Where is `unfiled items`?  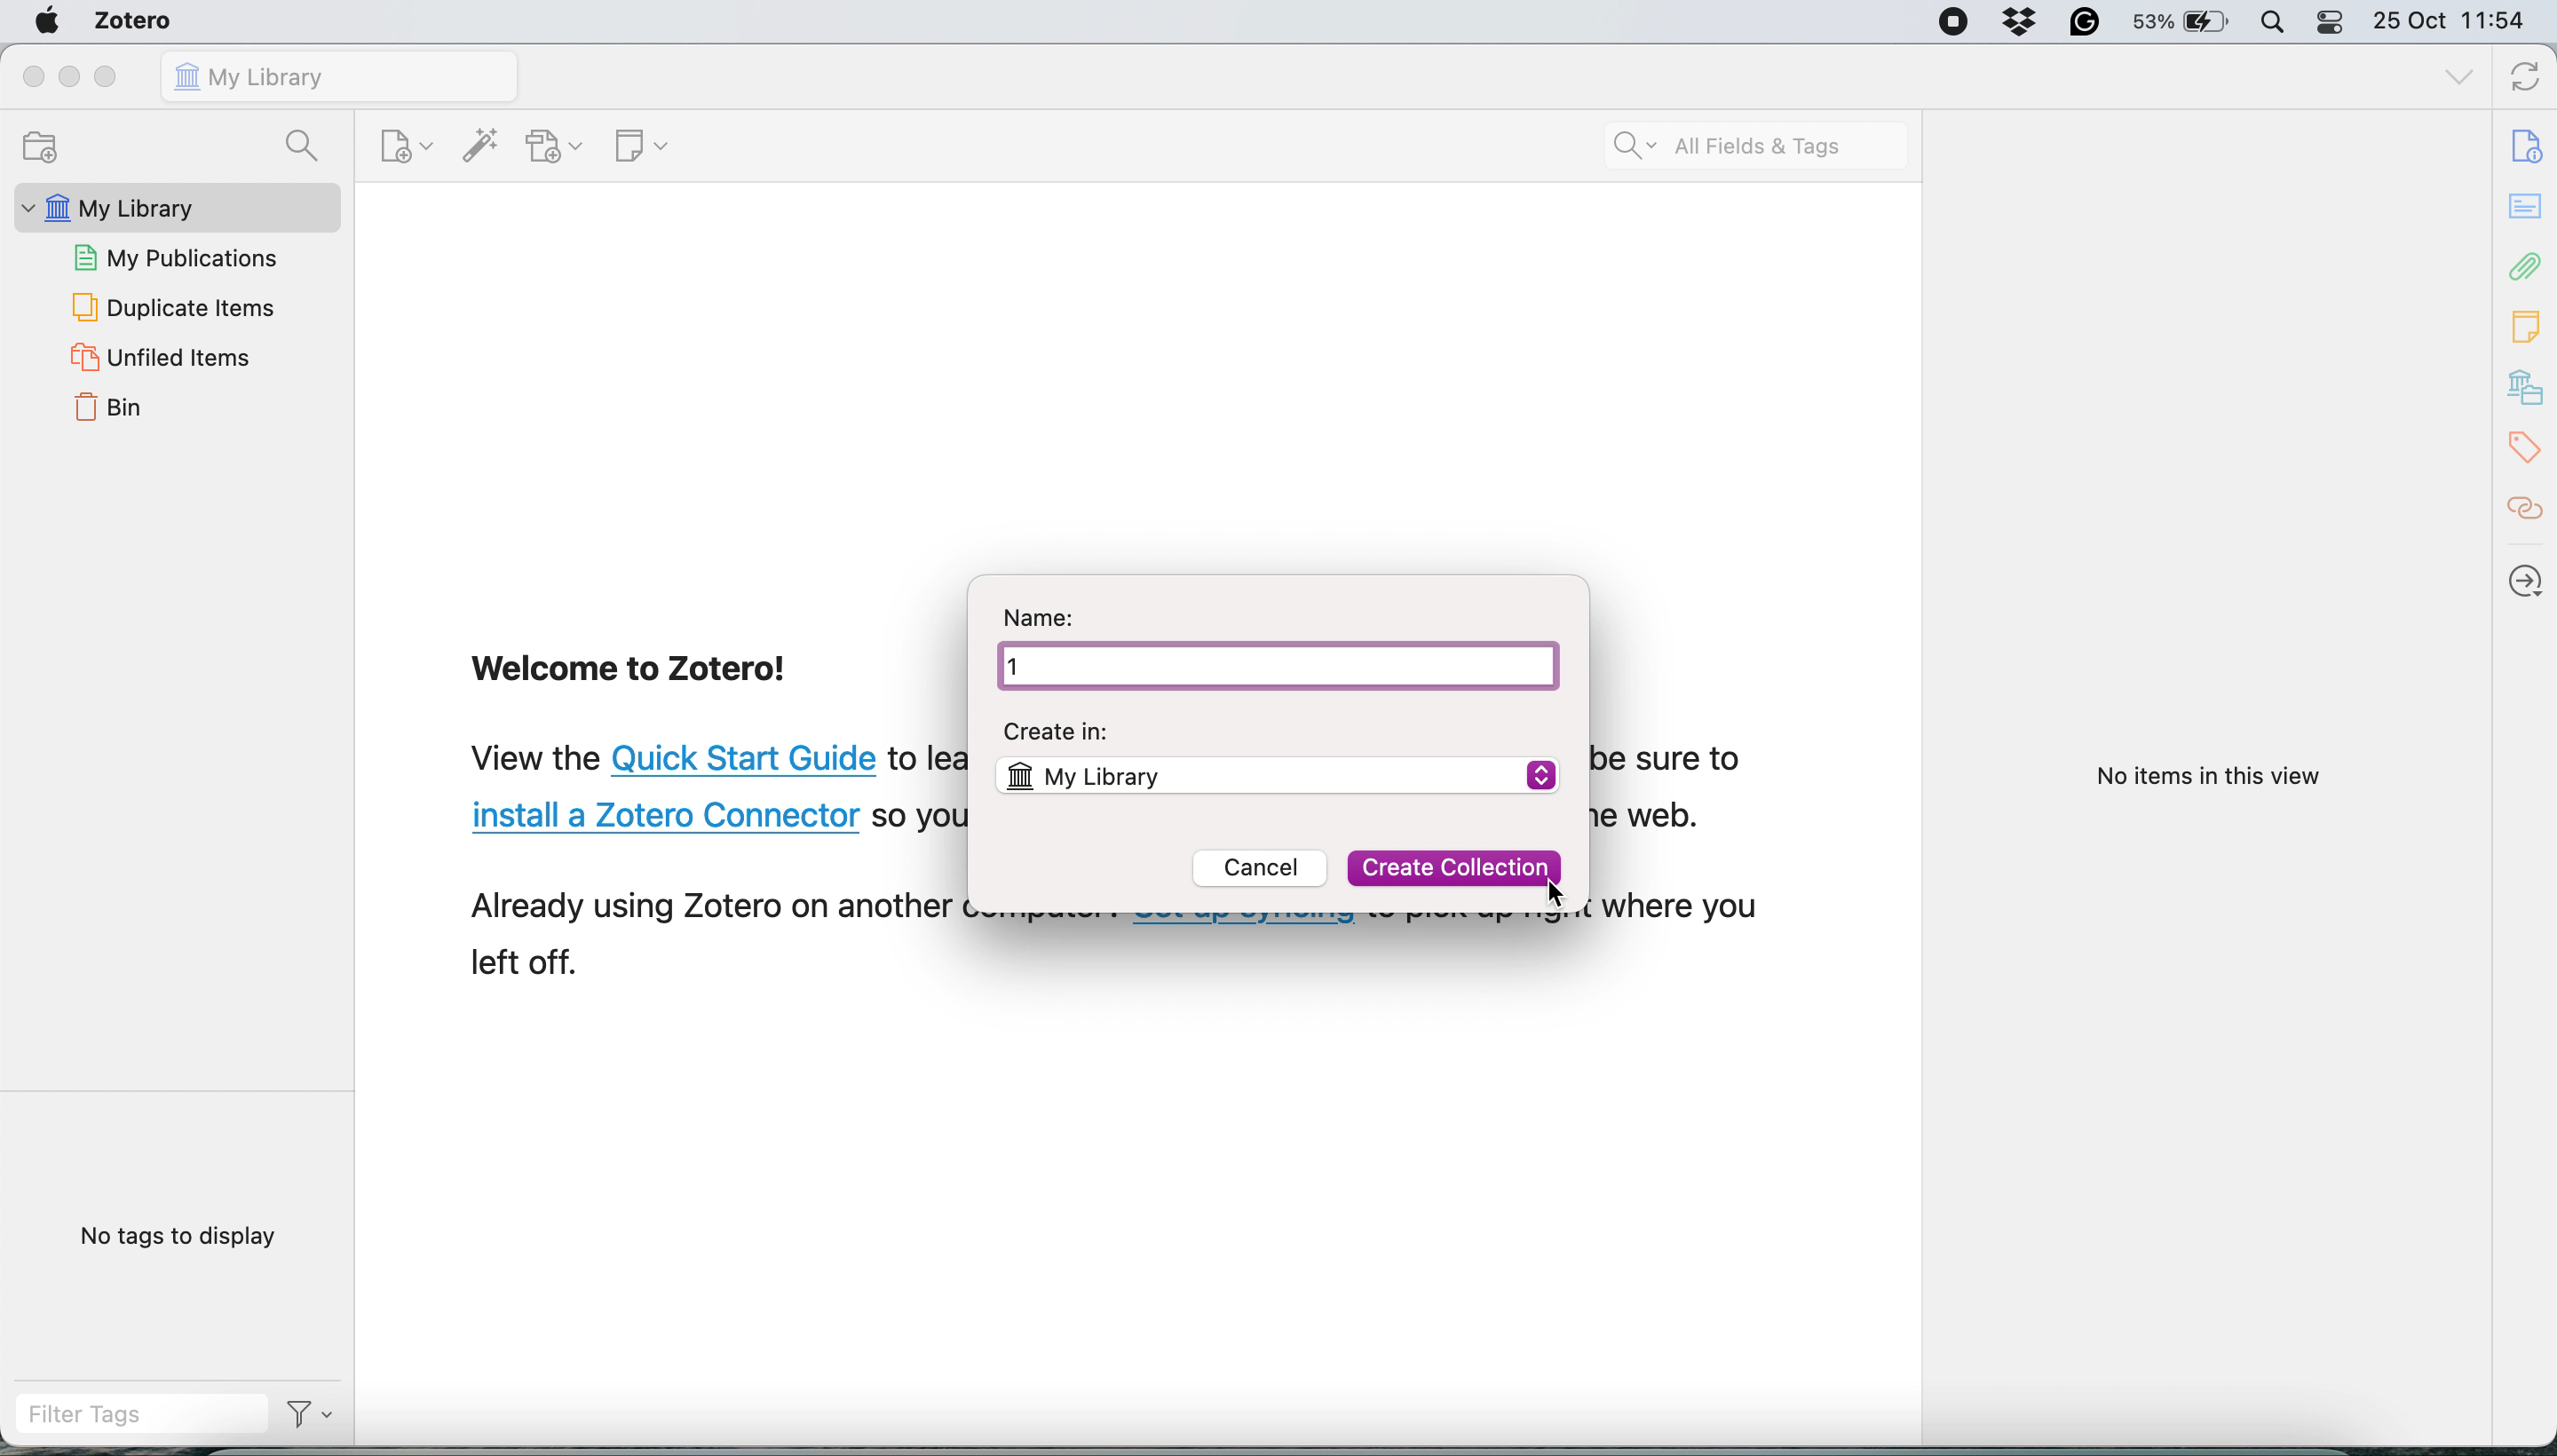 unfiled items is located at coordinates (157, 358).